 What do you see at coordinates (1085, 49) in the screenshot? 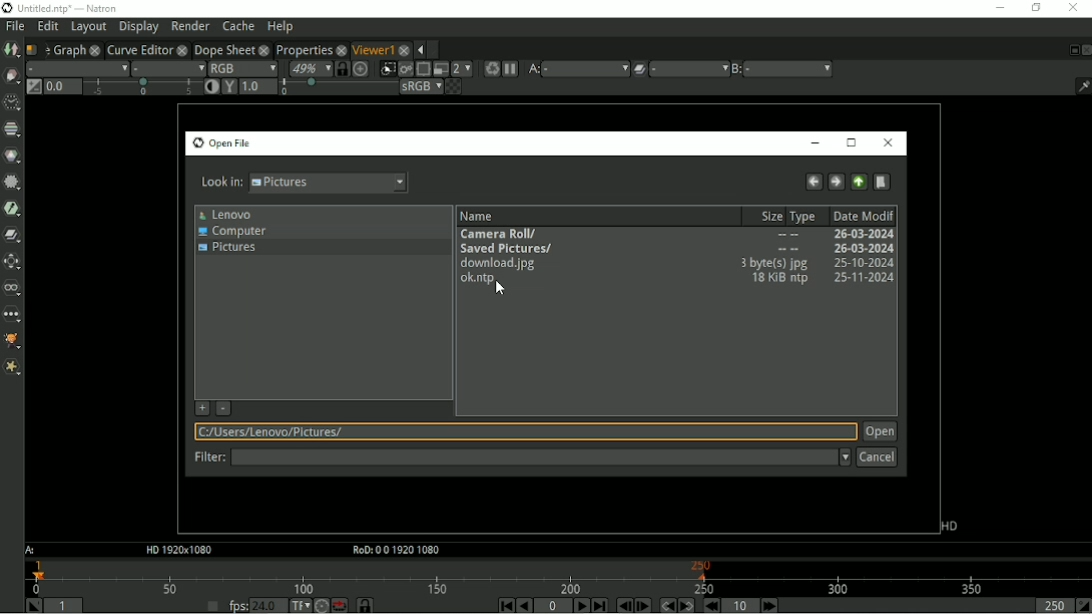
I see `Close` at bounding box center [1085, 49].